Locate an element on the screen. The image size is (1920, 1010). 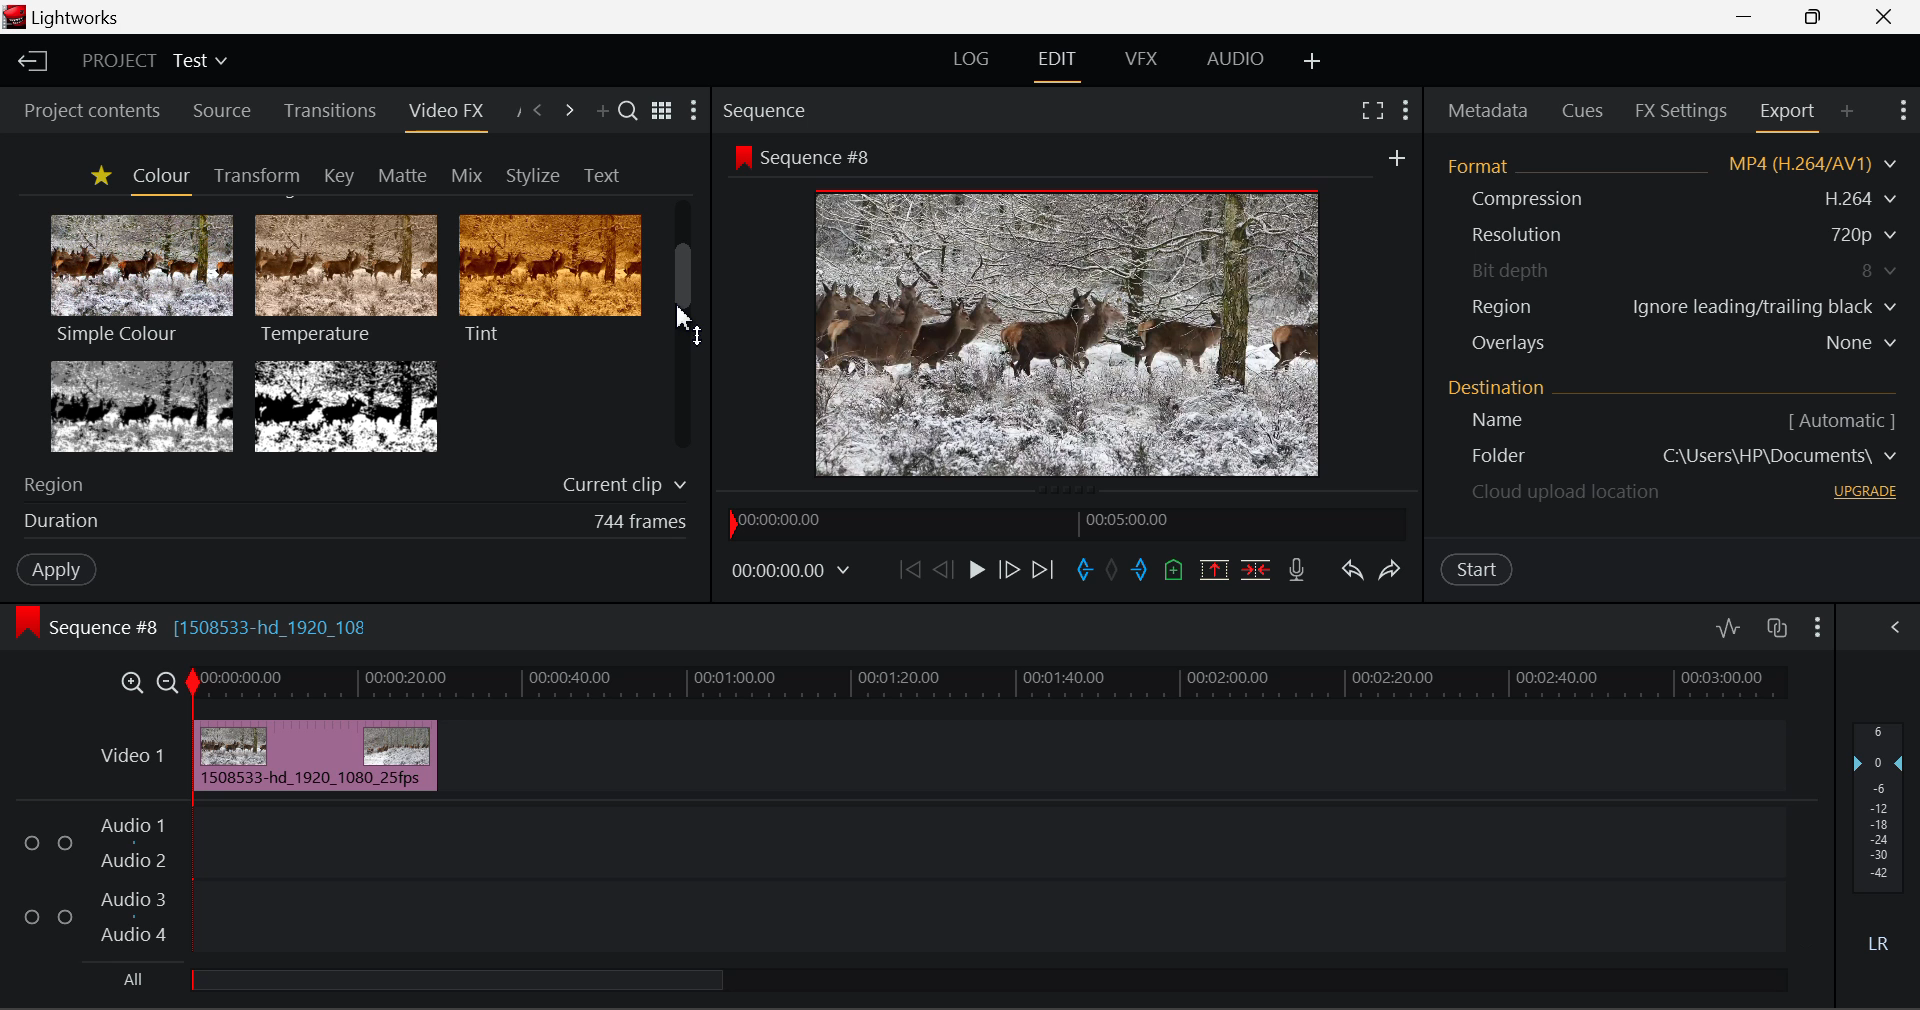
Project Title is located at coordinates (154, 58).